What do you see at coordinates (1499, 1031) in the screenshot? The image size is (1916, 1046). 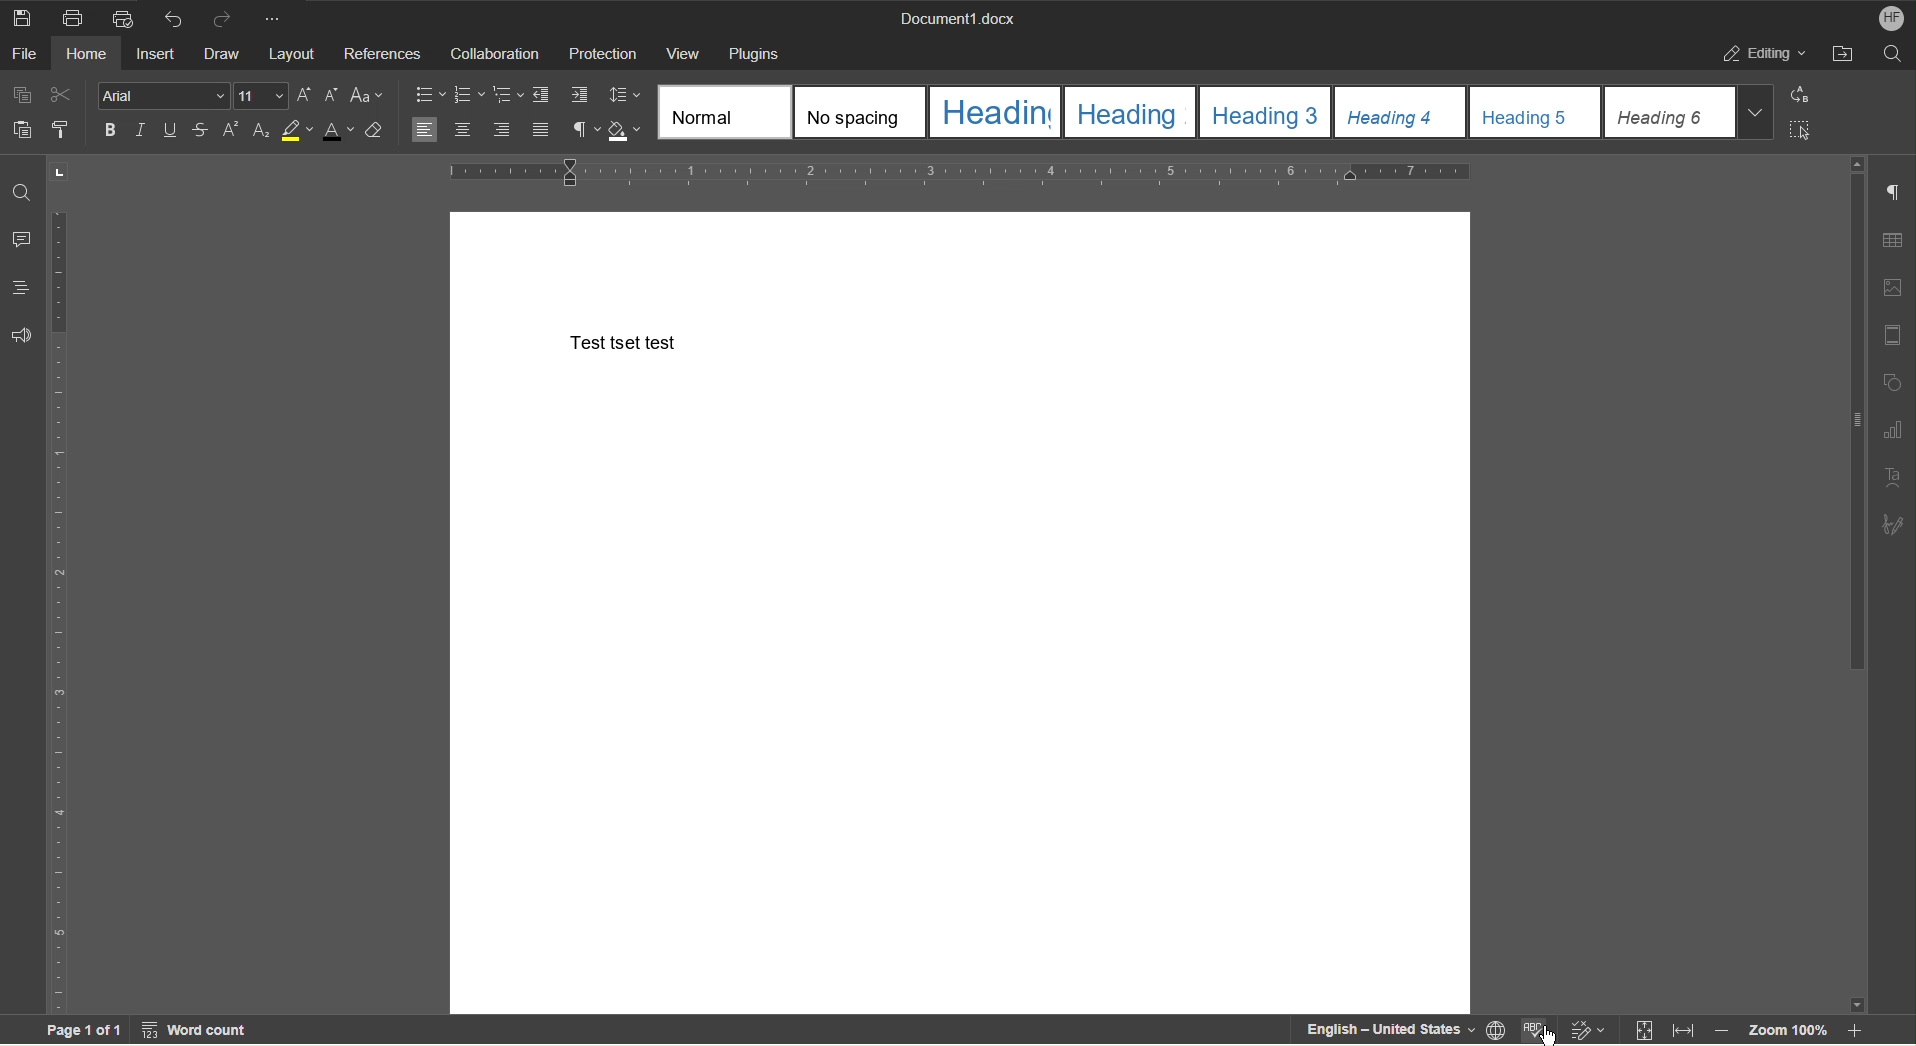 I see `Language` at bounding box center [1499, 1031].